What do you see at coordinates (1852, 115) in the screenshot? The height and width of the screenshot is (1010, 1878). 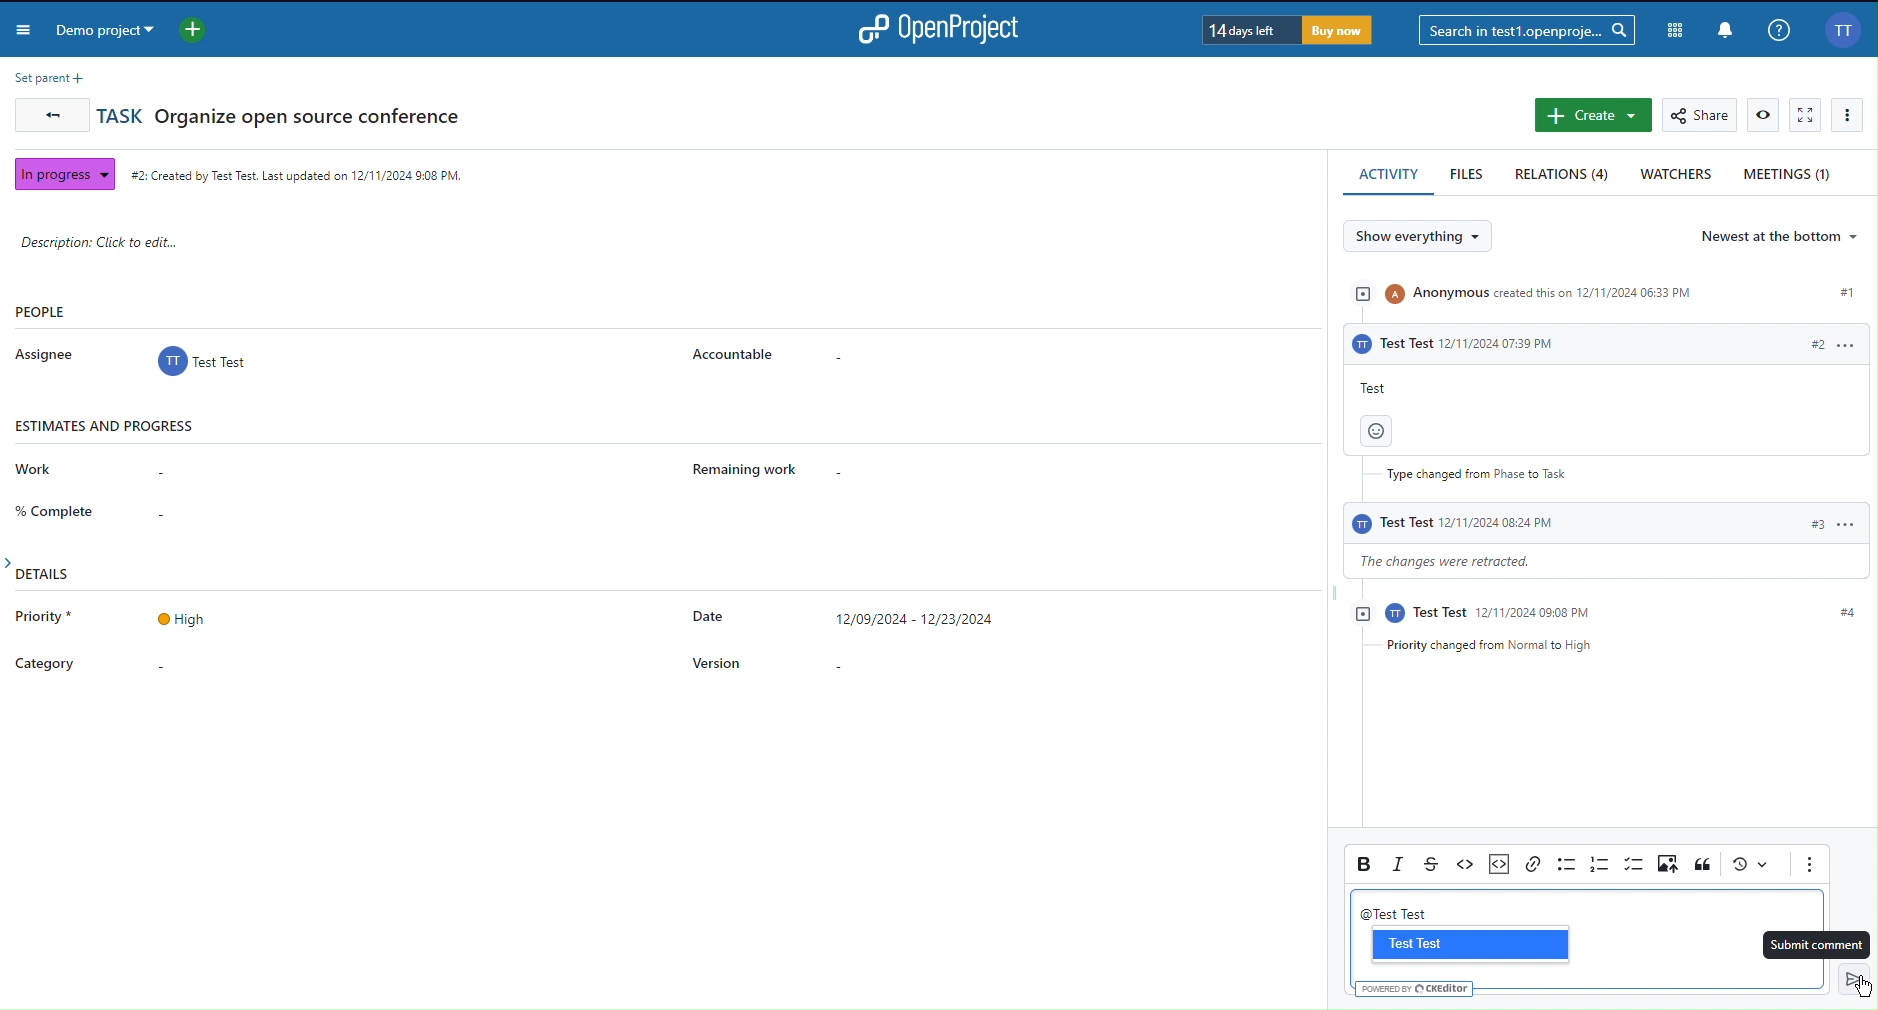 I see `Options` at bounding box center [1852, 115].